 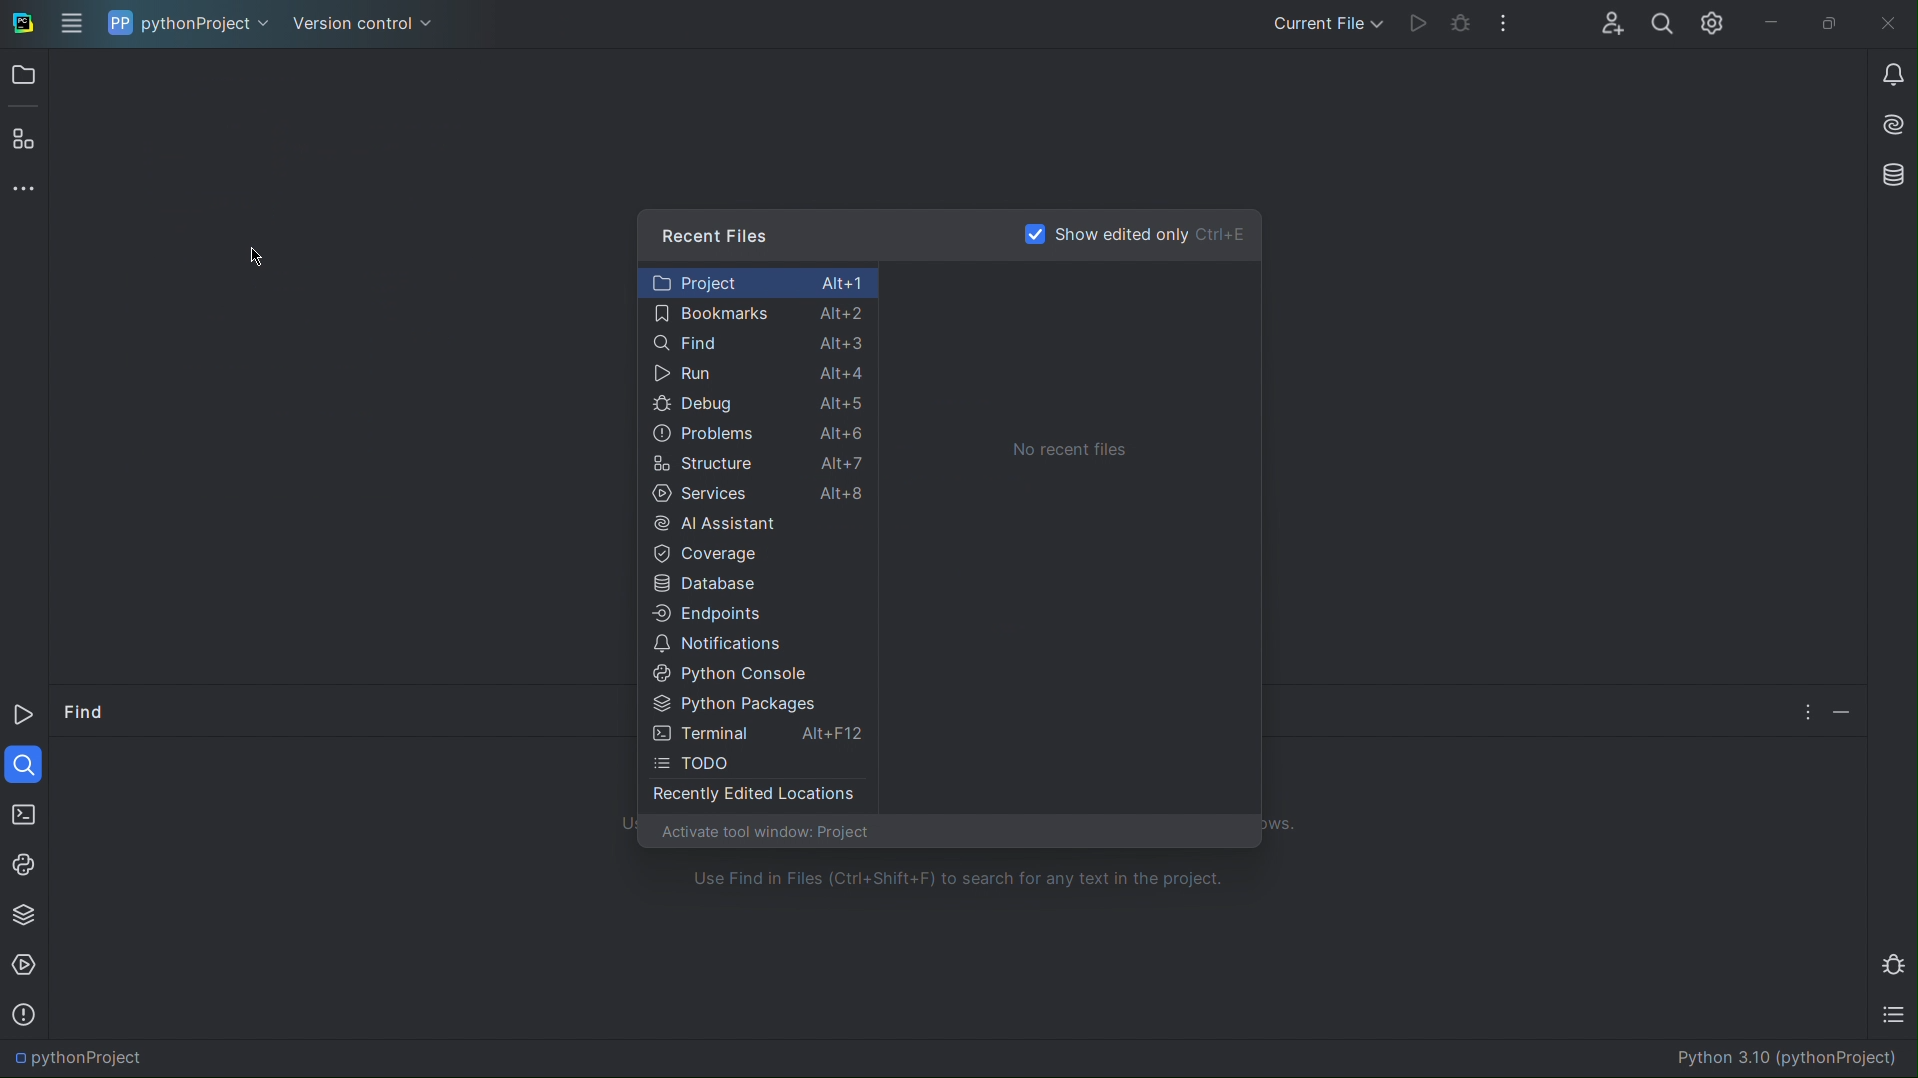 What do you see at coordinates (1068, 449) in the screenshot?
I see `No recent files` at bounding box center [1068, 449].